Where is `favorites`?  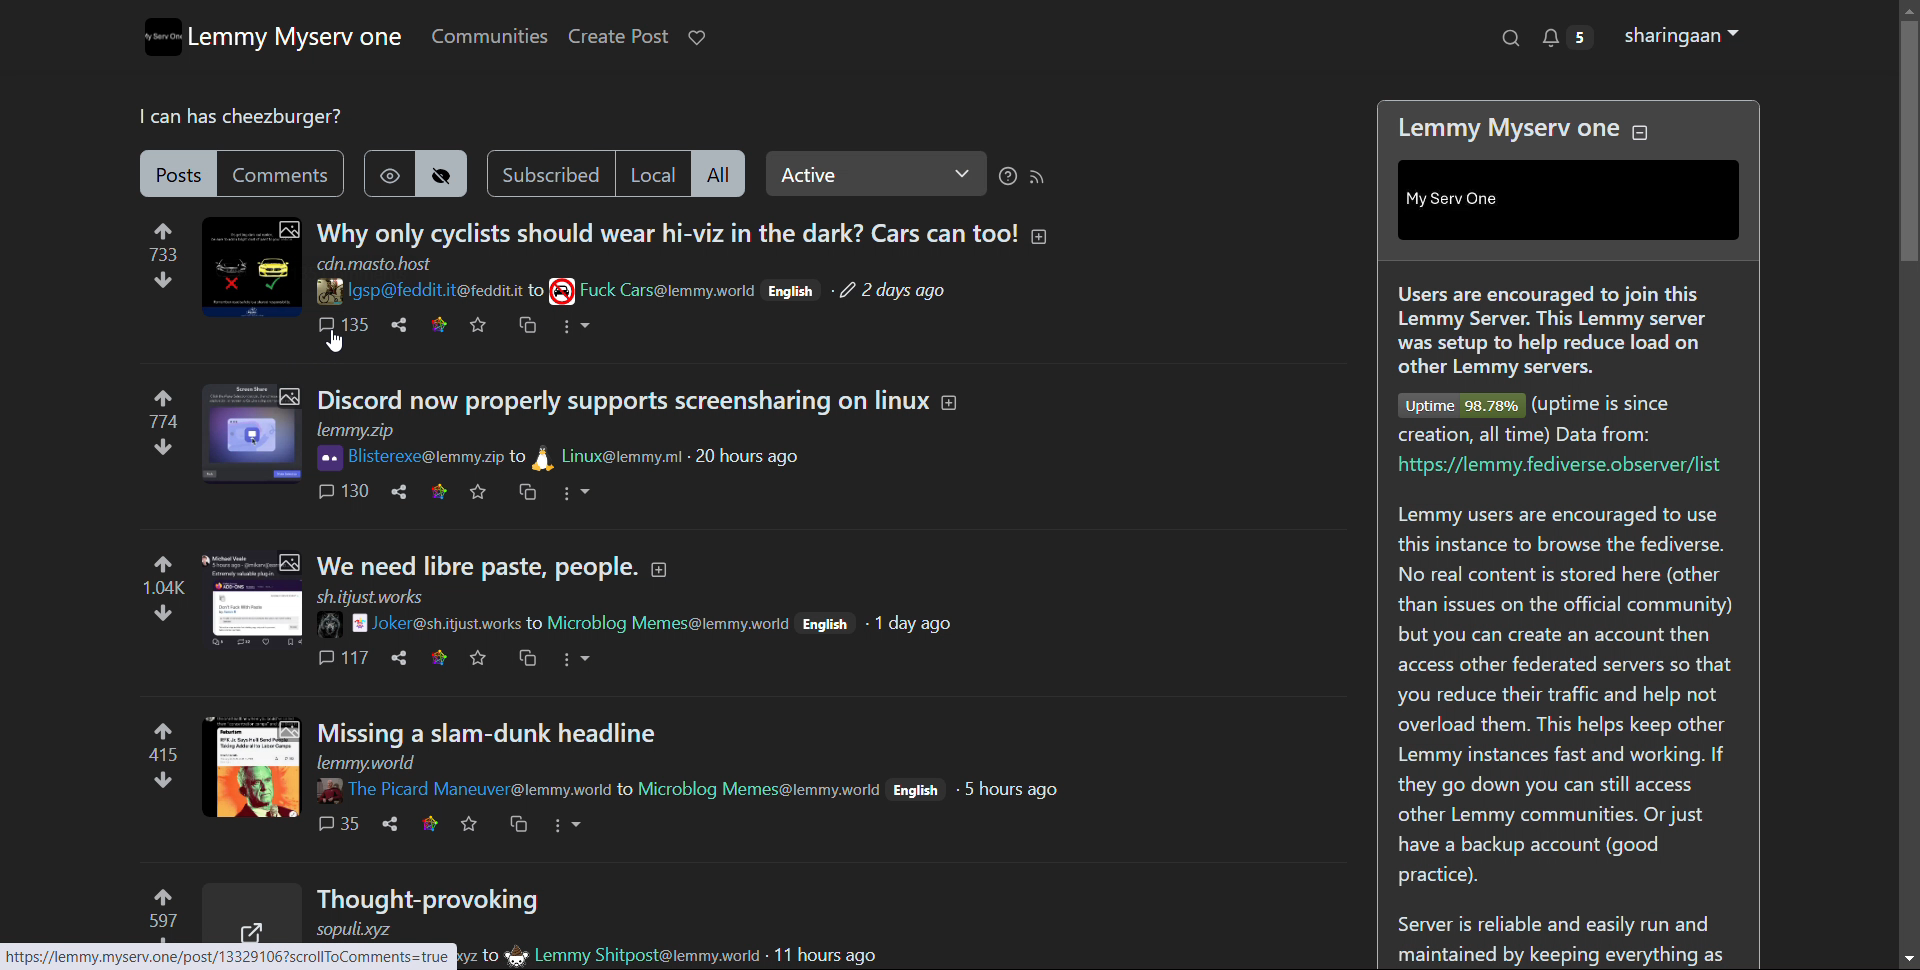 favorites is located at coordinates (469, 824).